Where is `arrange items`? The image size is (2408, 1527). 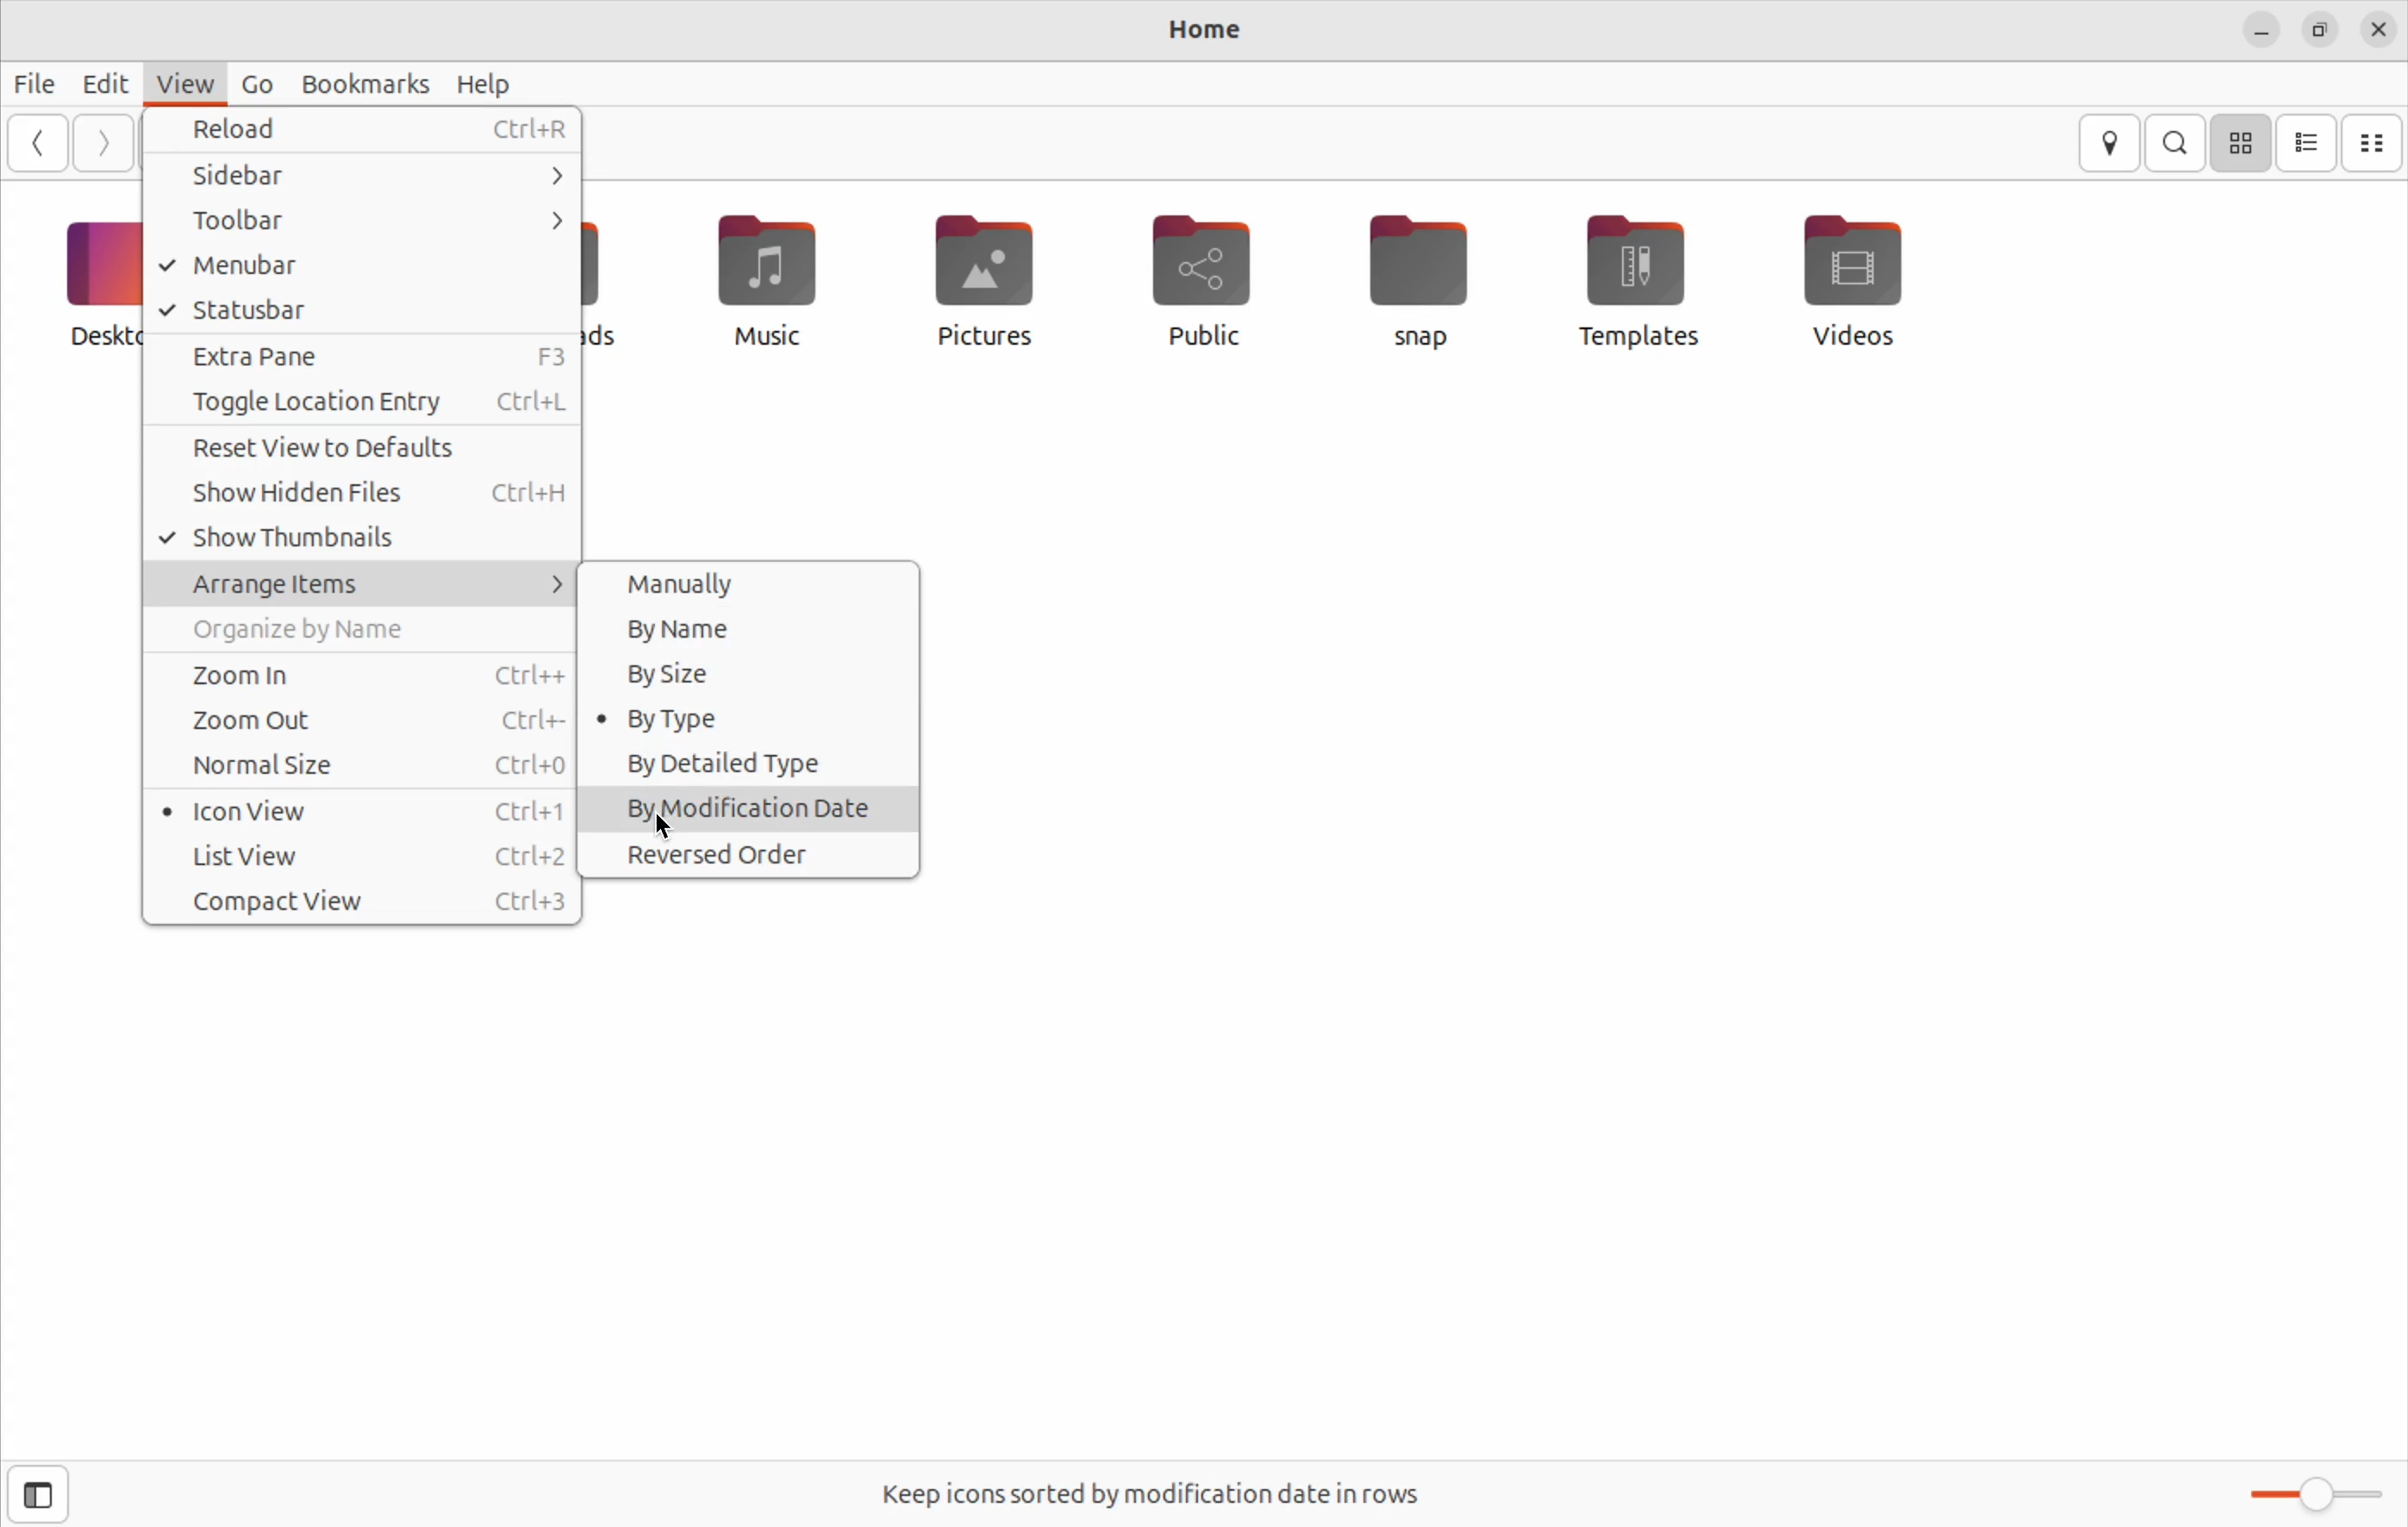 arrange items is located at coordinates (369, 587).